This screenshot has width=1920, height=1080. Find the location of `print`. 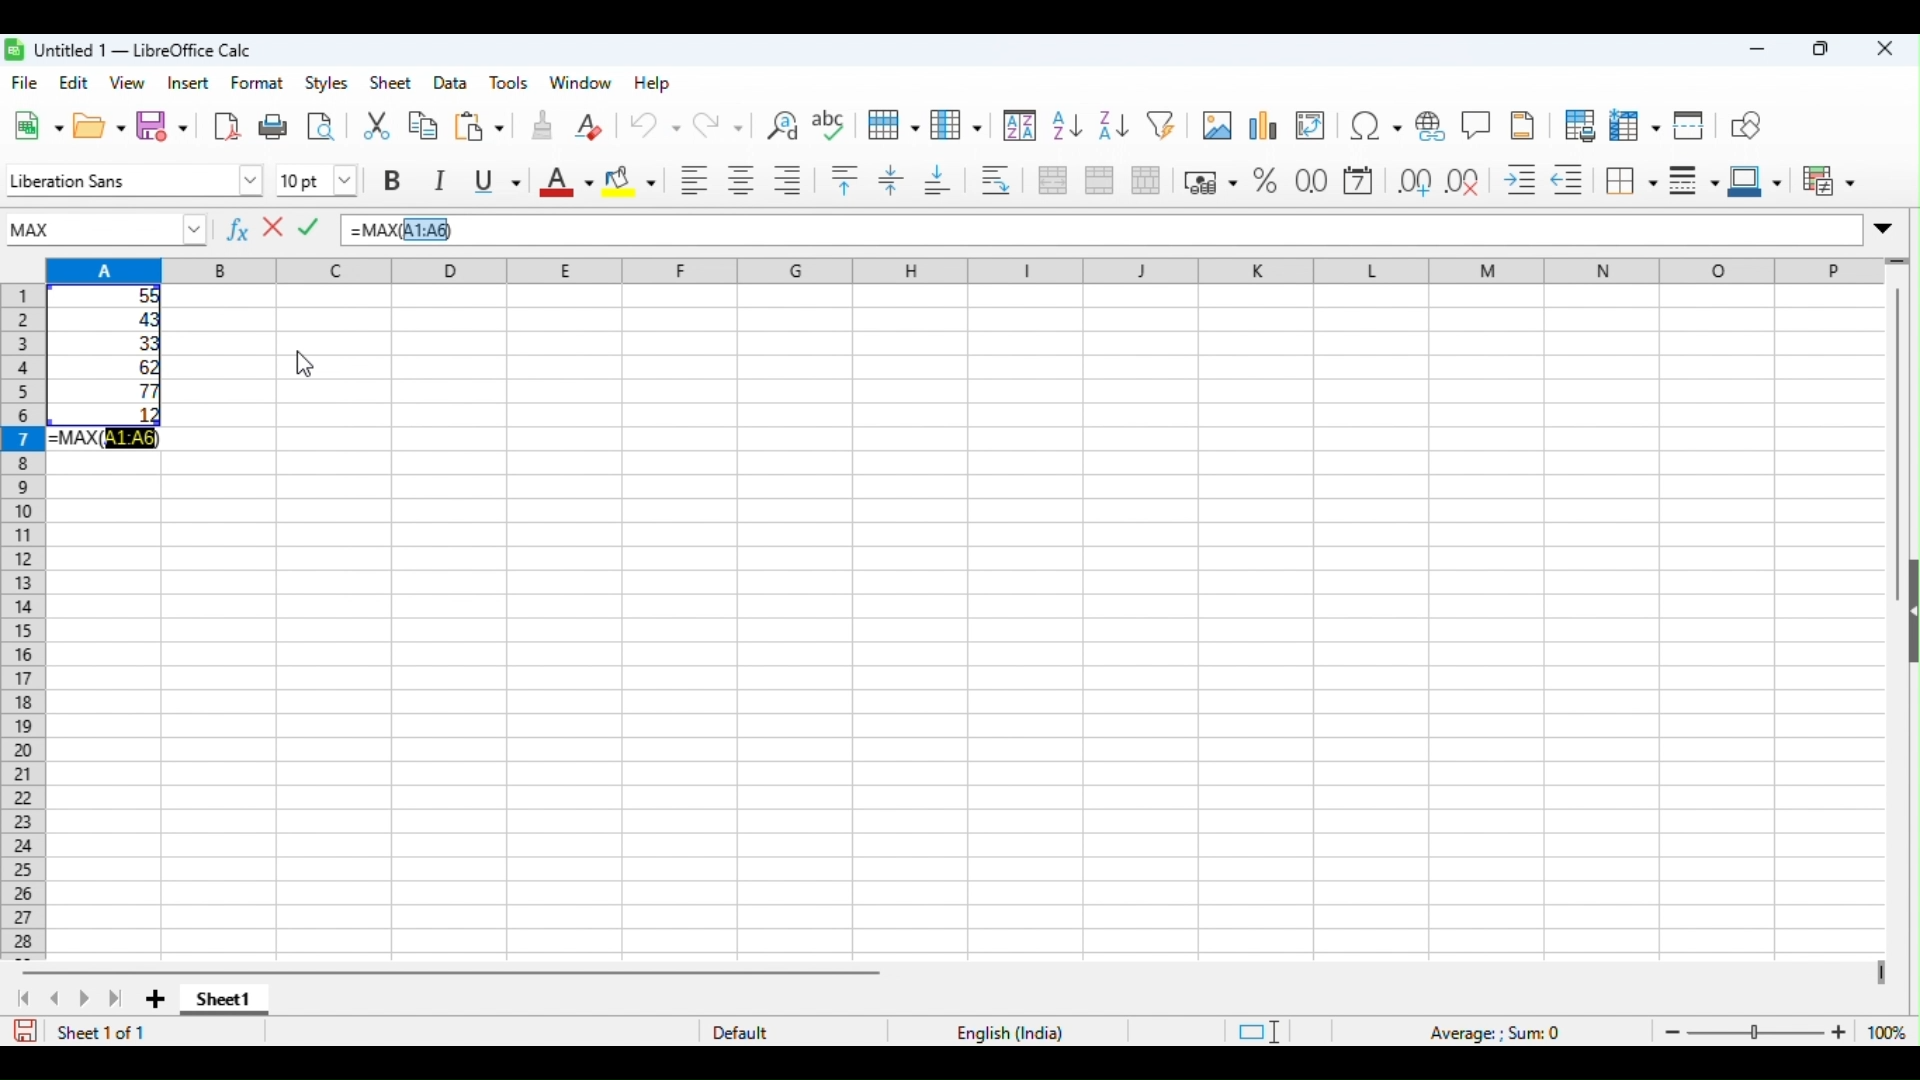

print is located at coordinates (274, 127).